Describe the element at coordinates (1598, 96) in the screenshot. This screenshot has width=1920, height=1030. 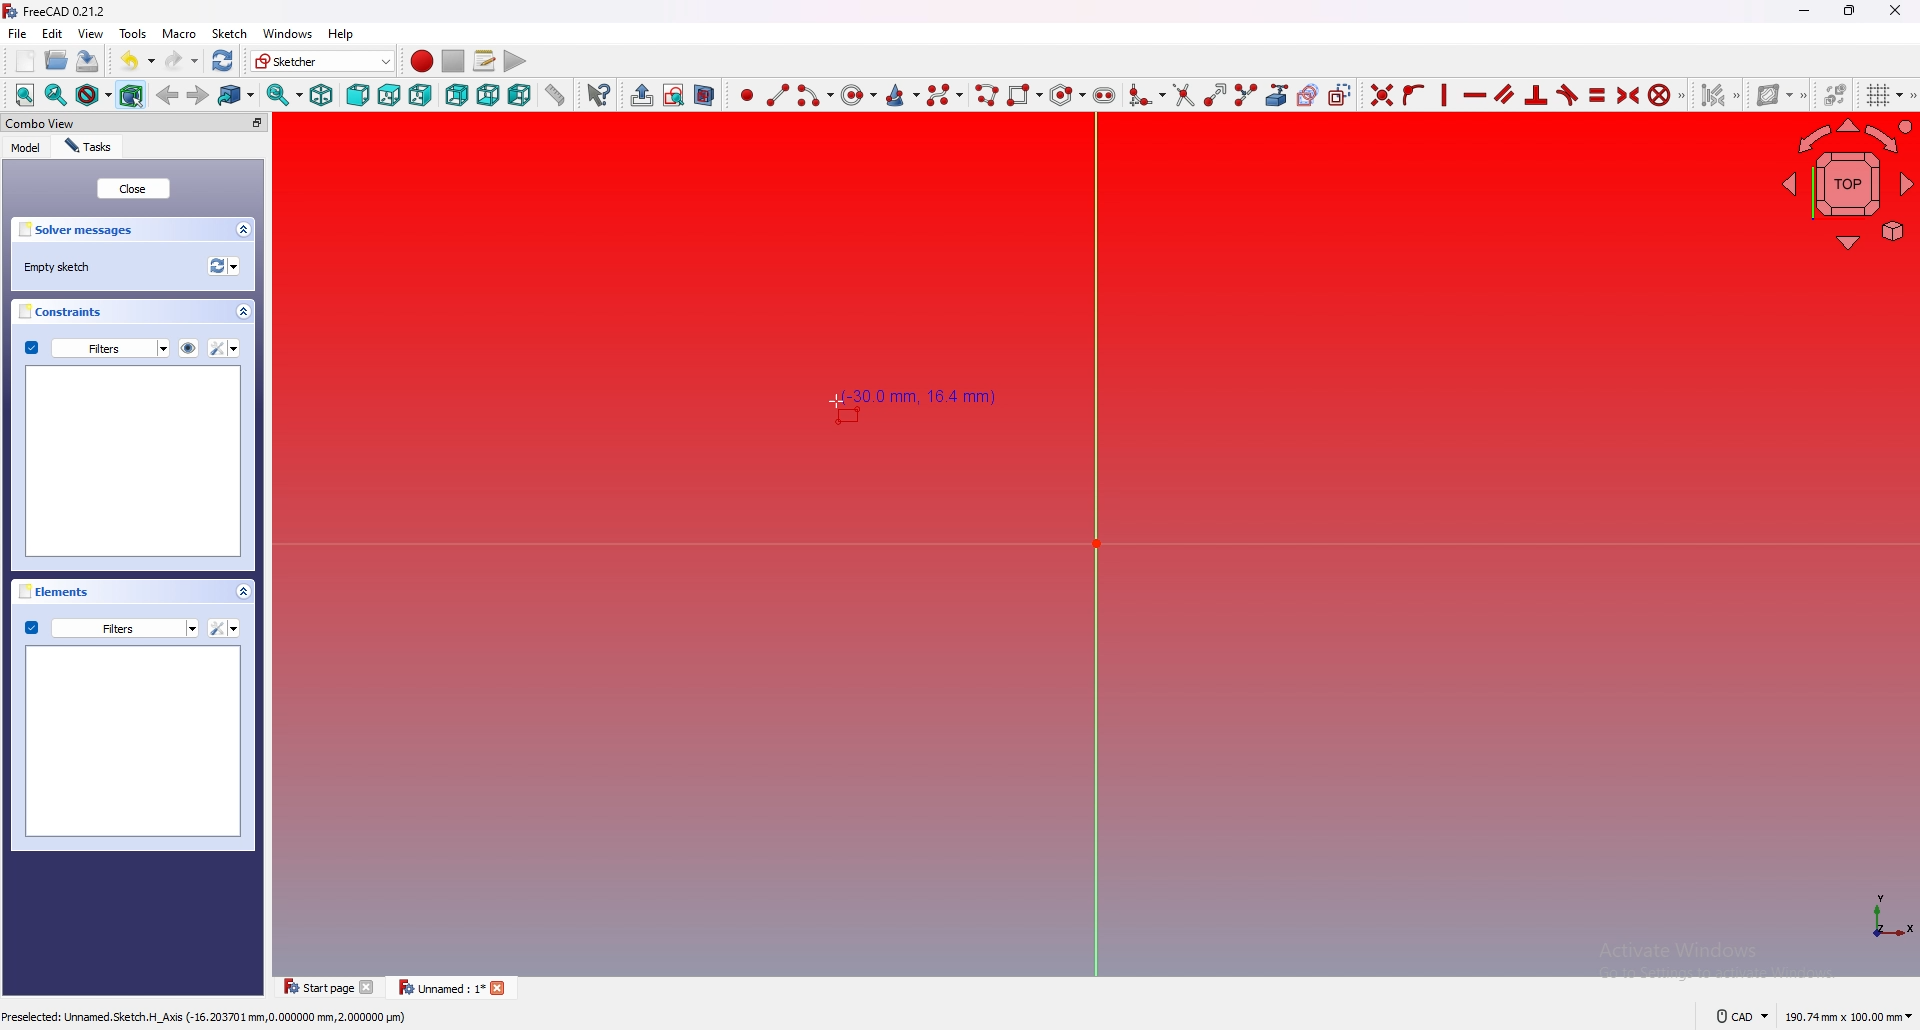
I see `constraint equal` at that location.